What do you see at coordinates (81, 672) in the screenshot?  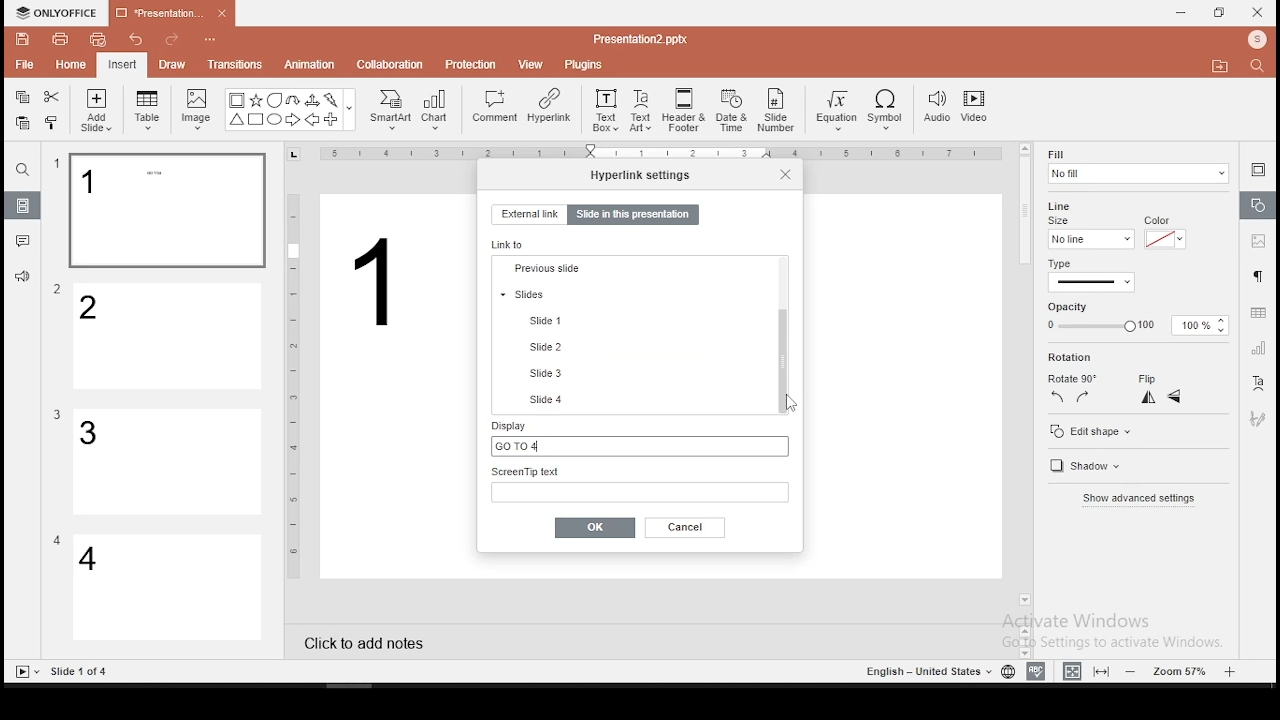 I see `` at bounding box center [81, 672].